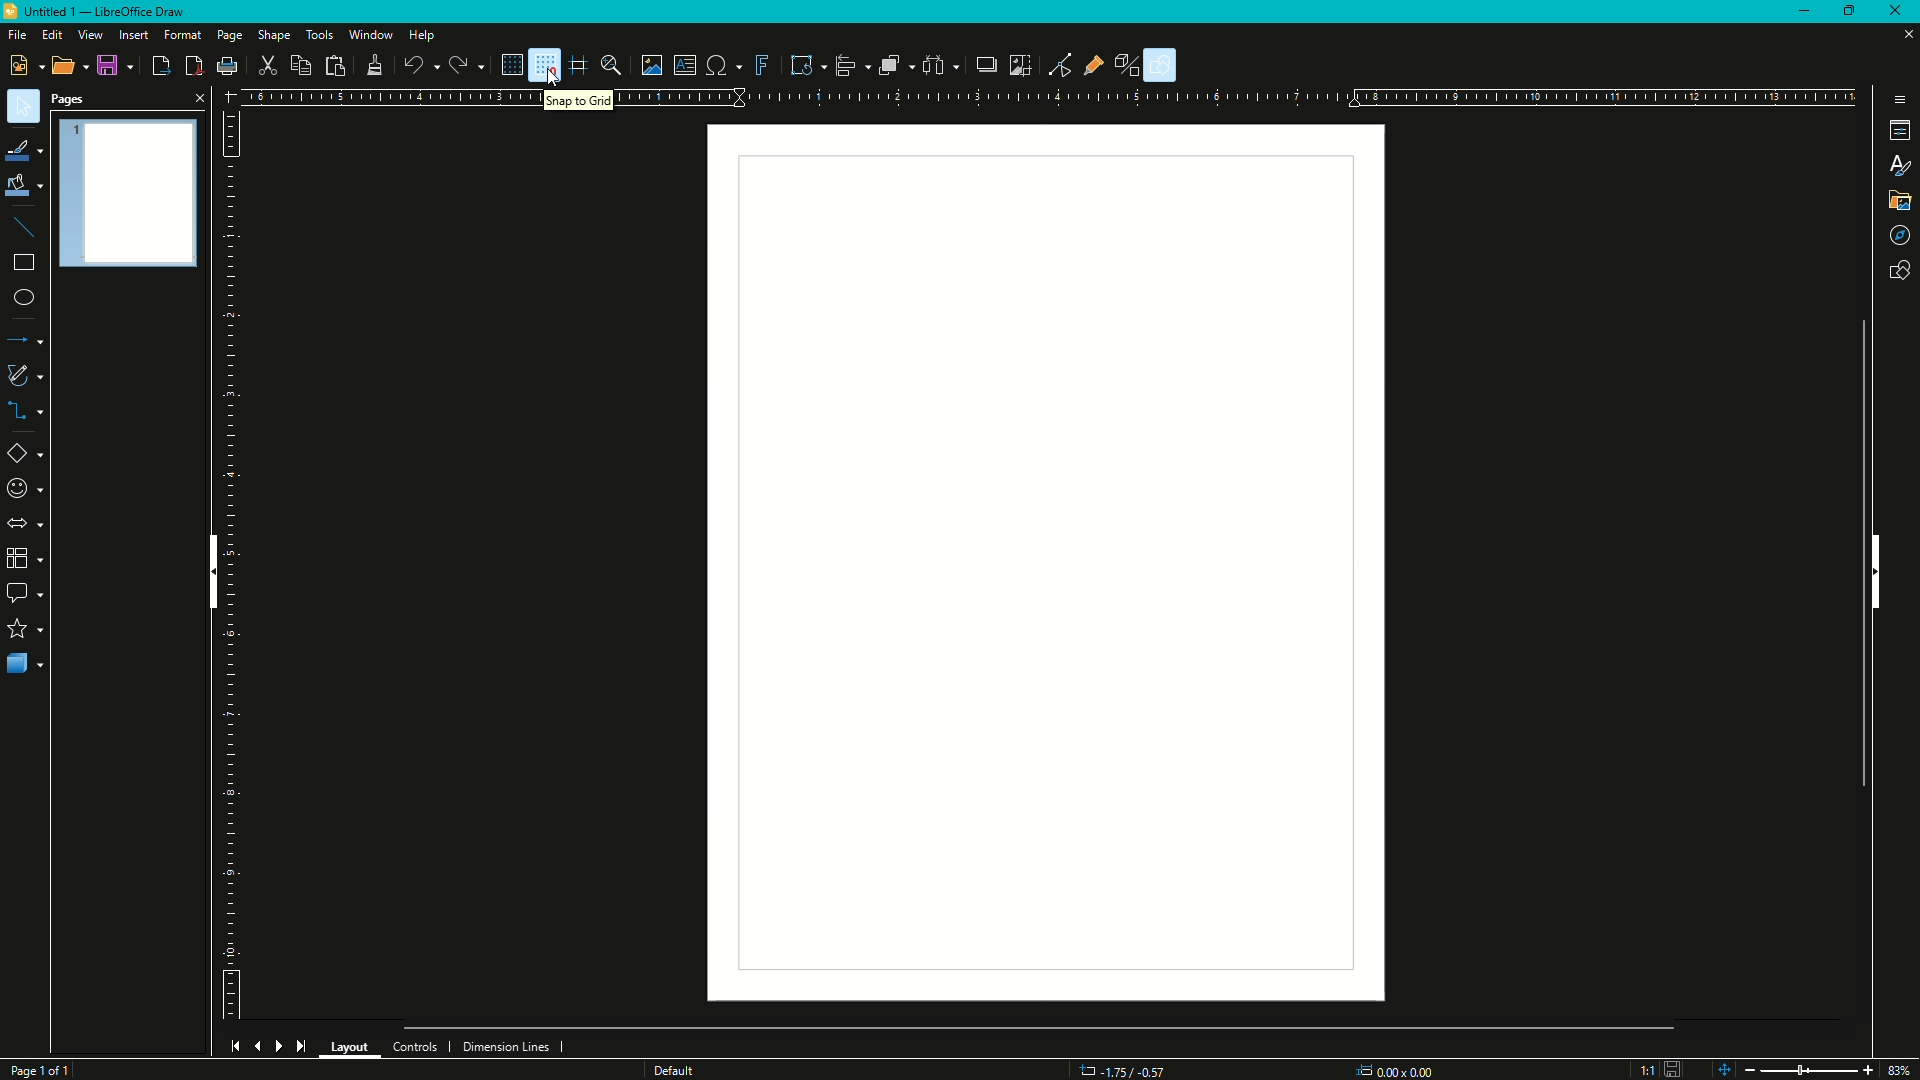 The image size is (1920, 1080). What do you see at coordinates (503, 64) in the screenshot?
I see `Display grid` at bounding box center [503, 64].